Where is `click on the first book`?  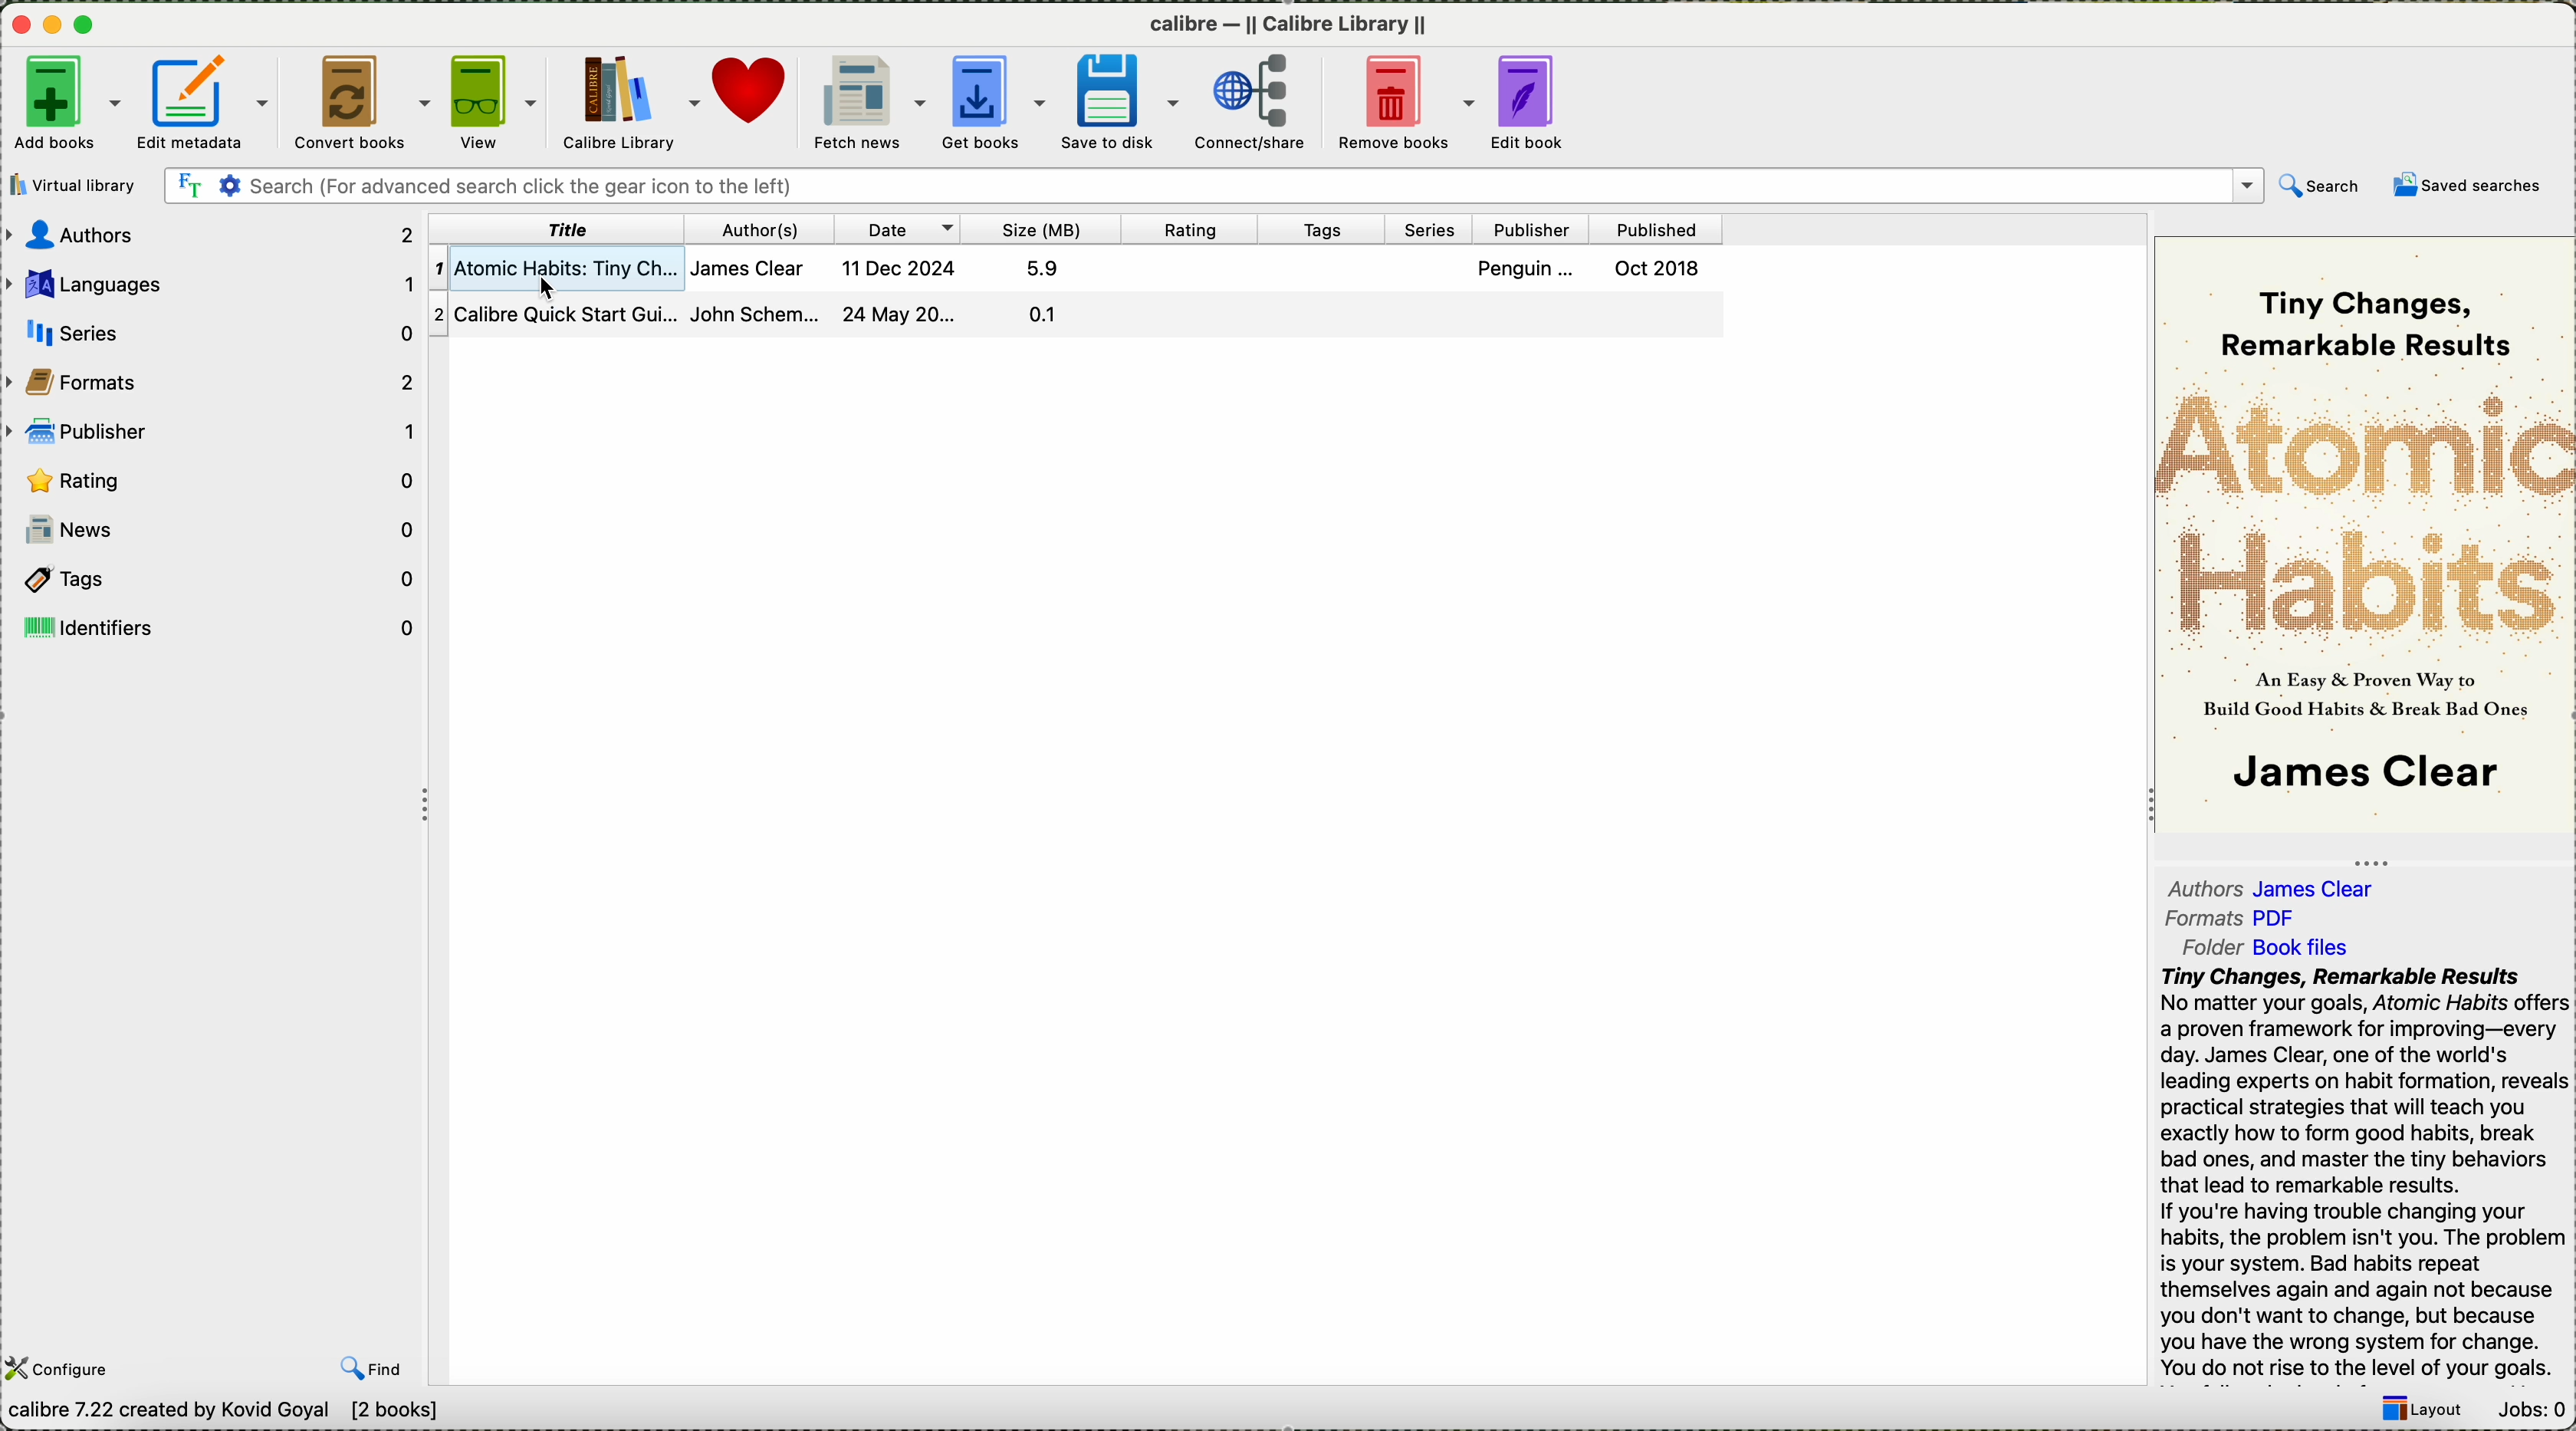
click on the first book is located at coordinates (1067, 266).